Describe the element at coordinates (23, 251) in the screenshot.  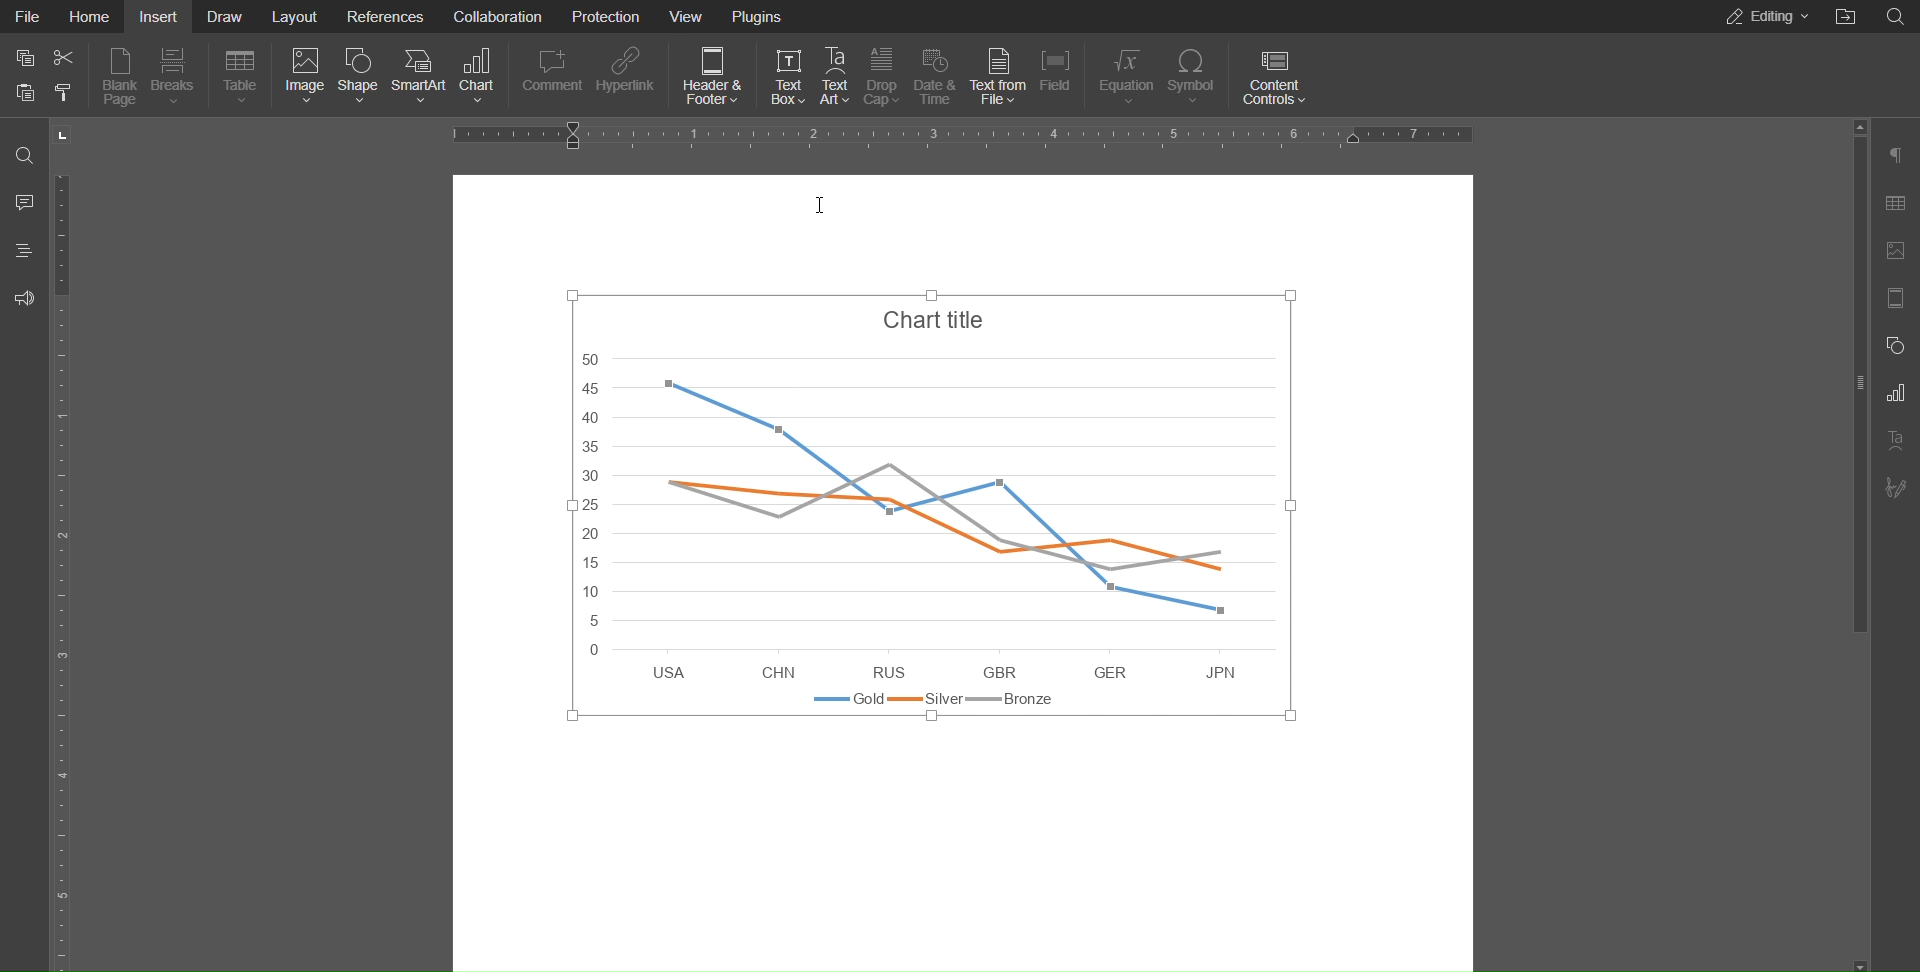
I see `Headings` at that location.